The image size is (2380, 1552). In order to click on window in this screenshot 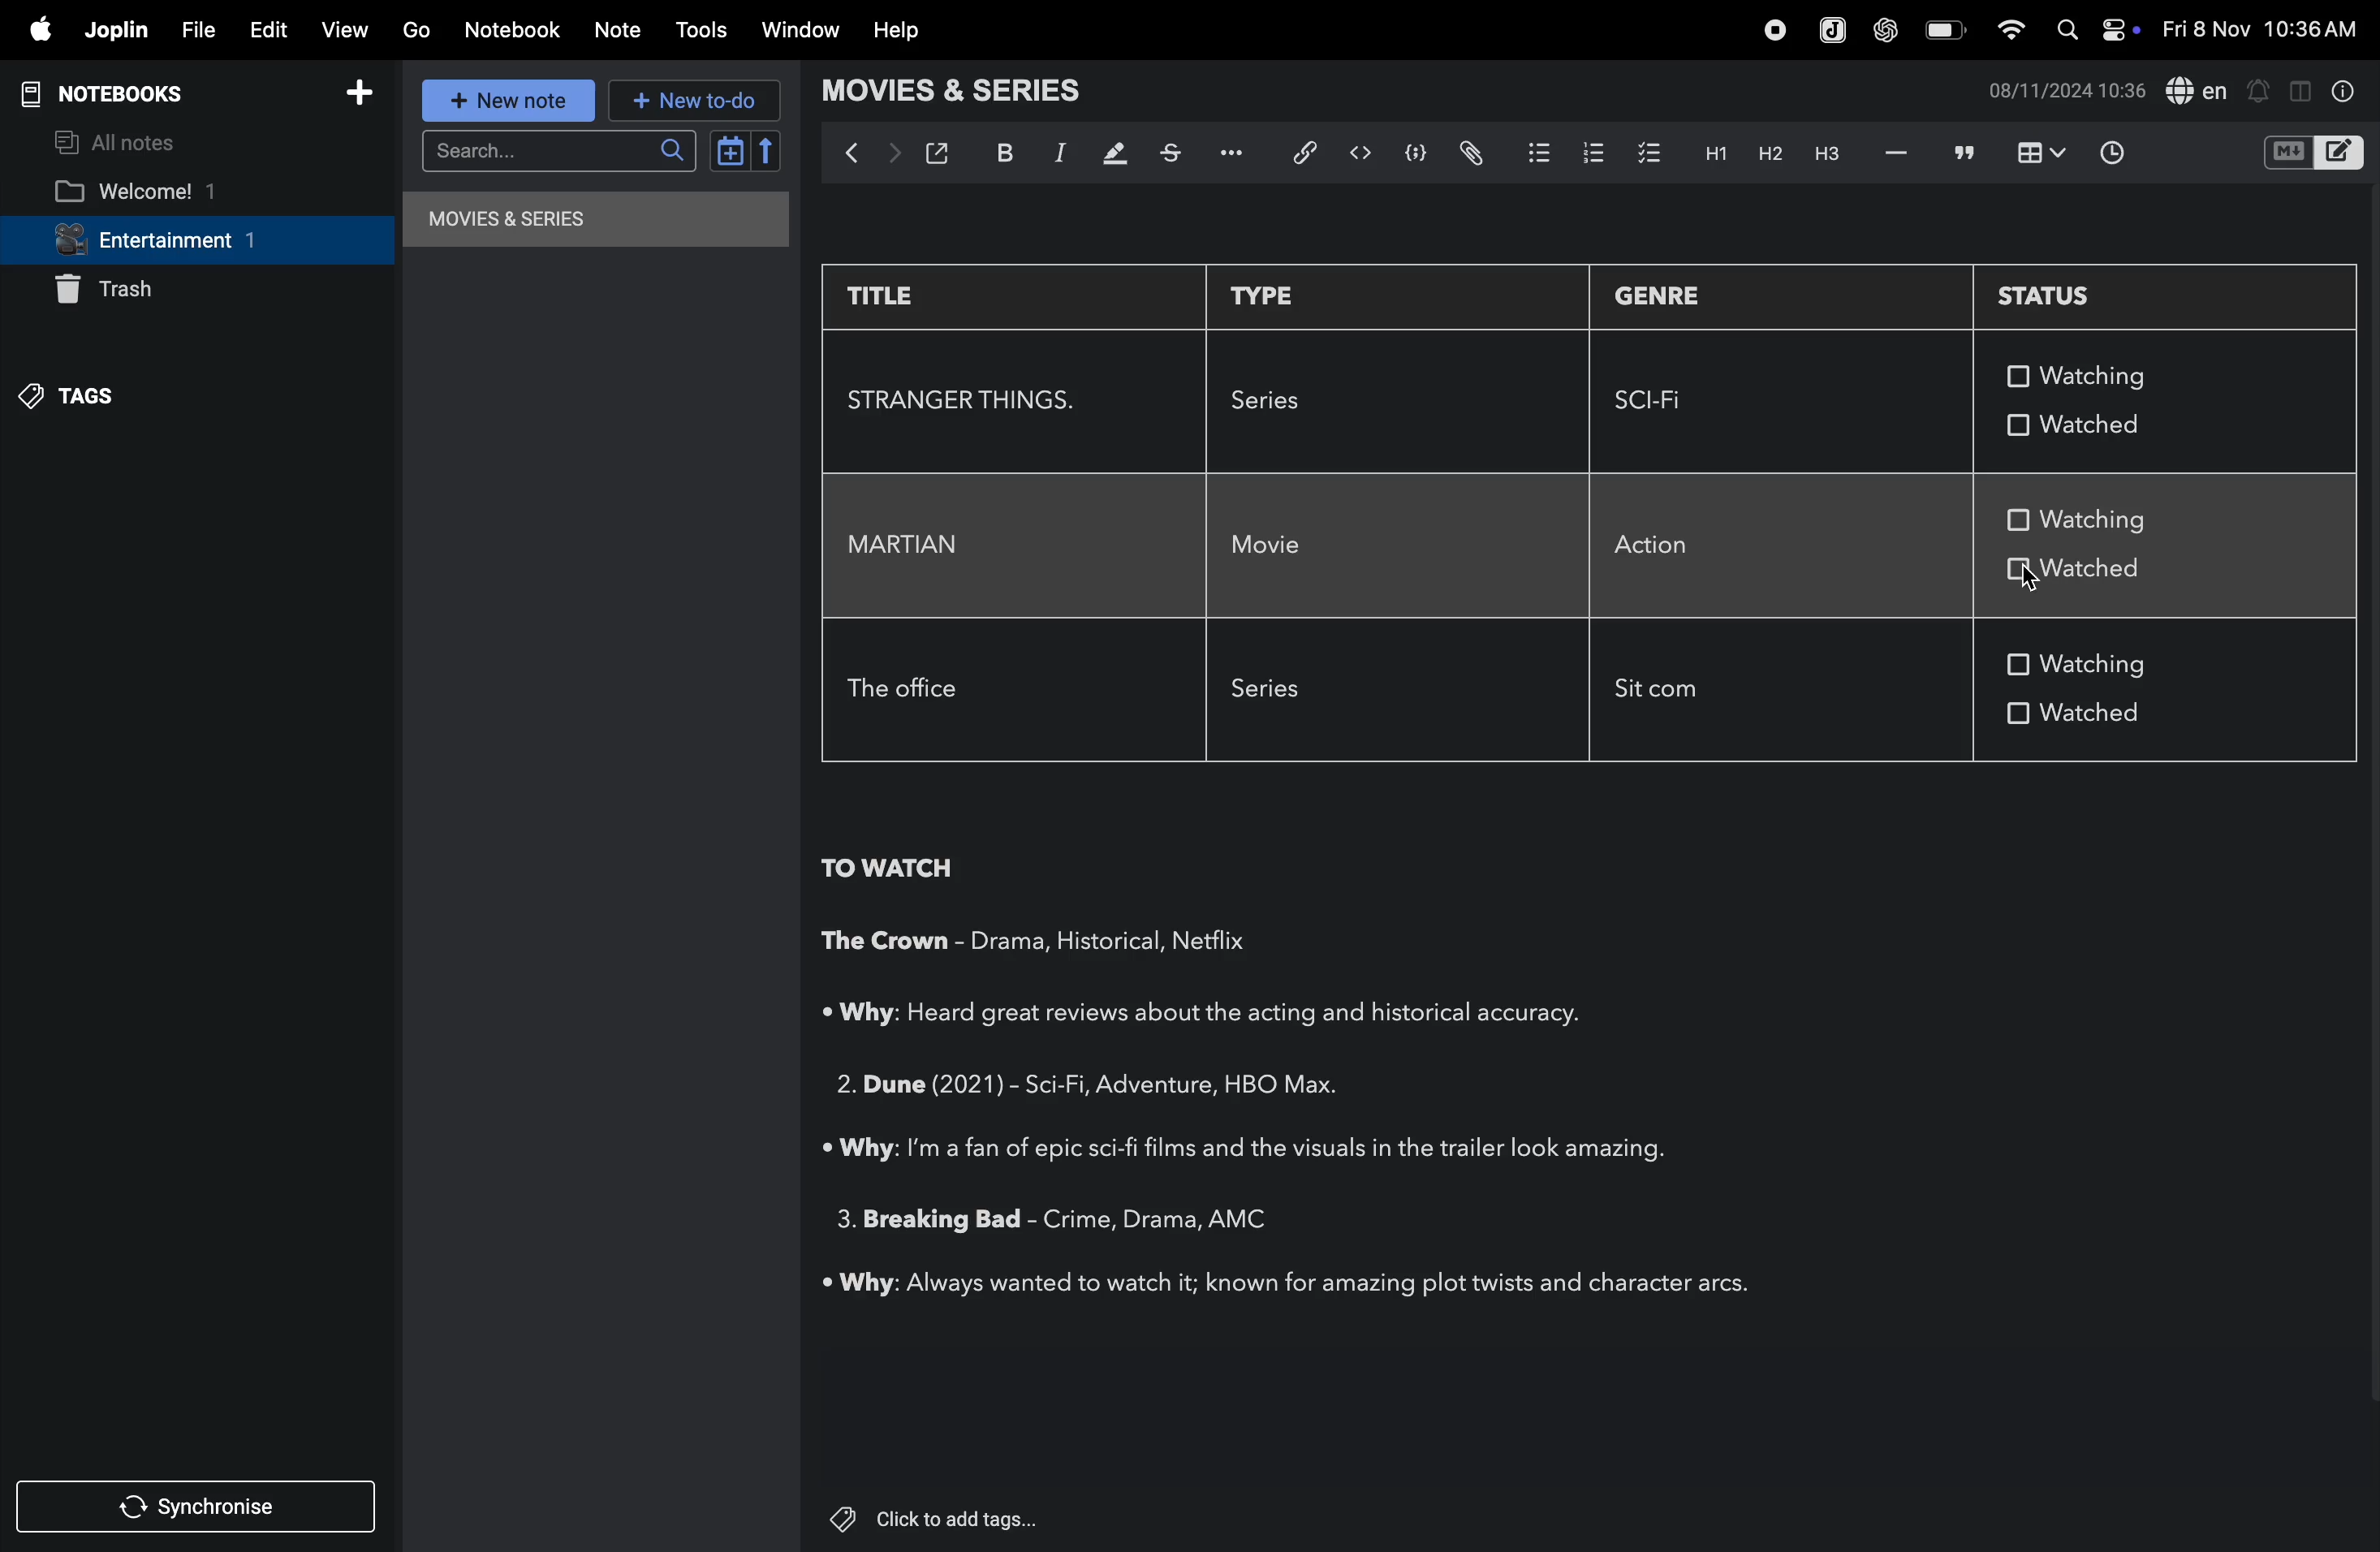, I will do `click(805, 28)`.